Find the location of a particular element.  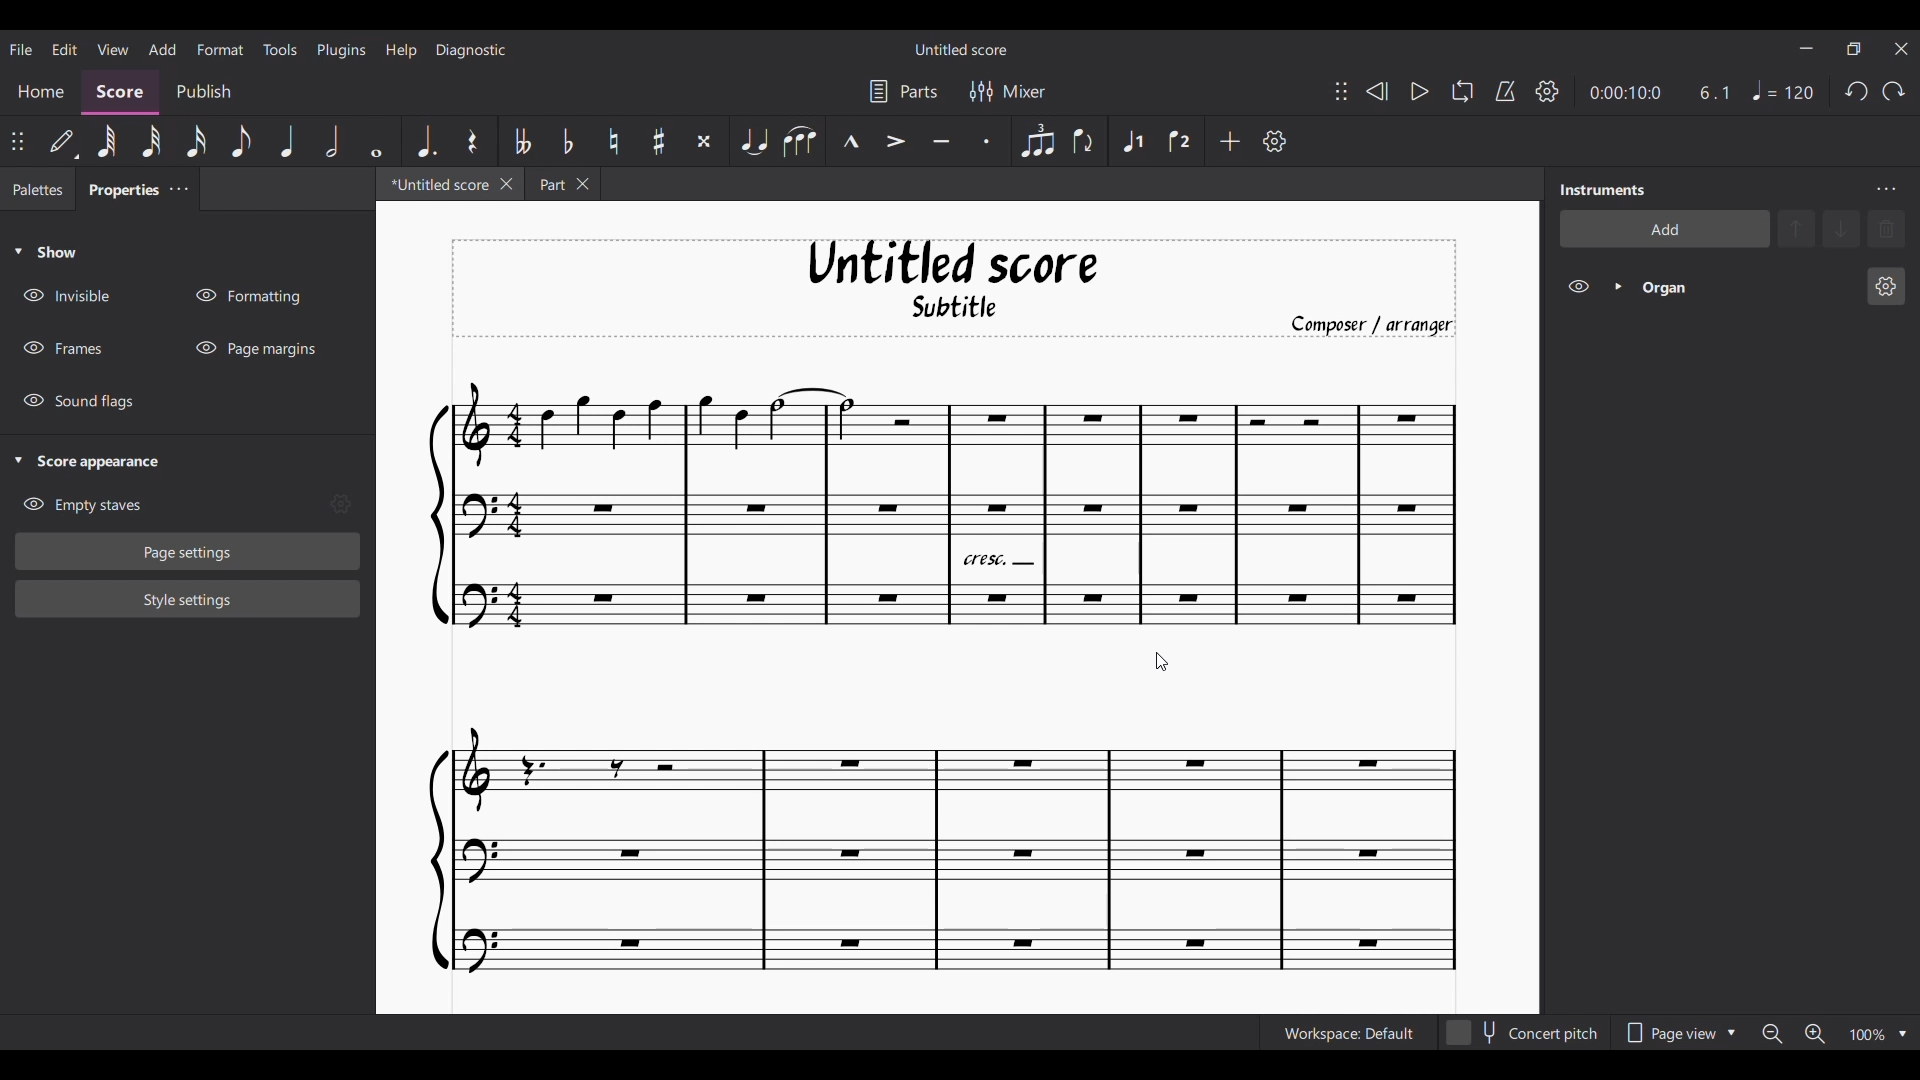

Parts settings is located at coordinates (902, 91).